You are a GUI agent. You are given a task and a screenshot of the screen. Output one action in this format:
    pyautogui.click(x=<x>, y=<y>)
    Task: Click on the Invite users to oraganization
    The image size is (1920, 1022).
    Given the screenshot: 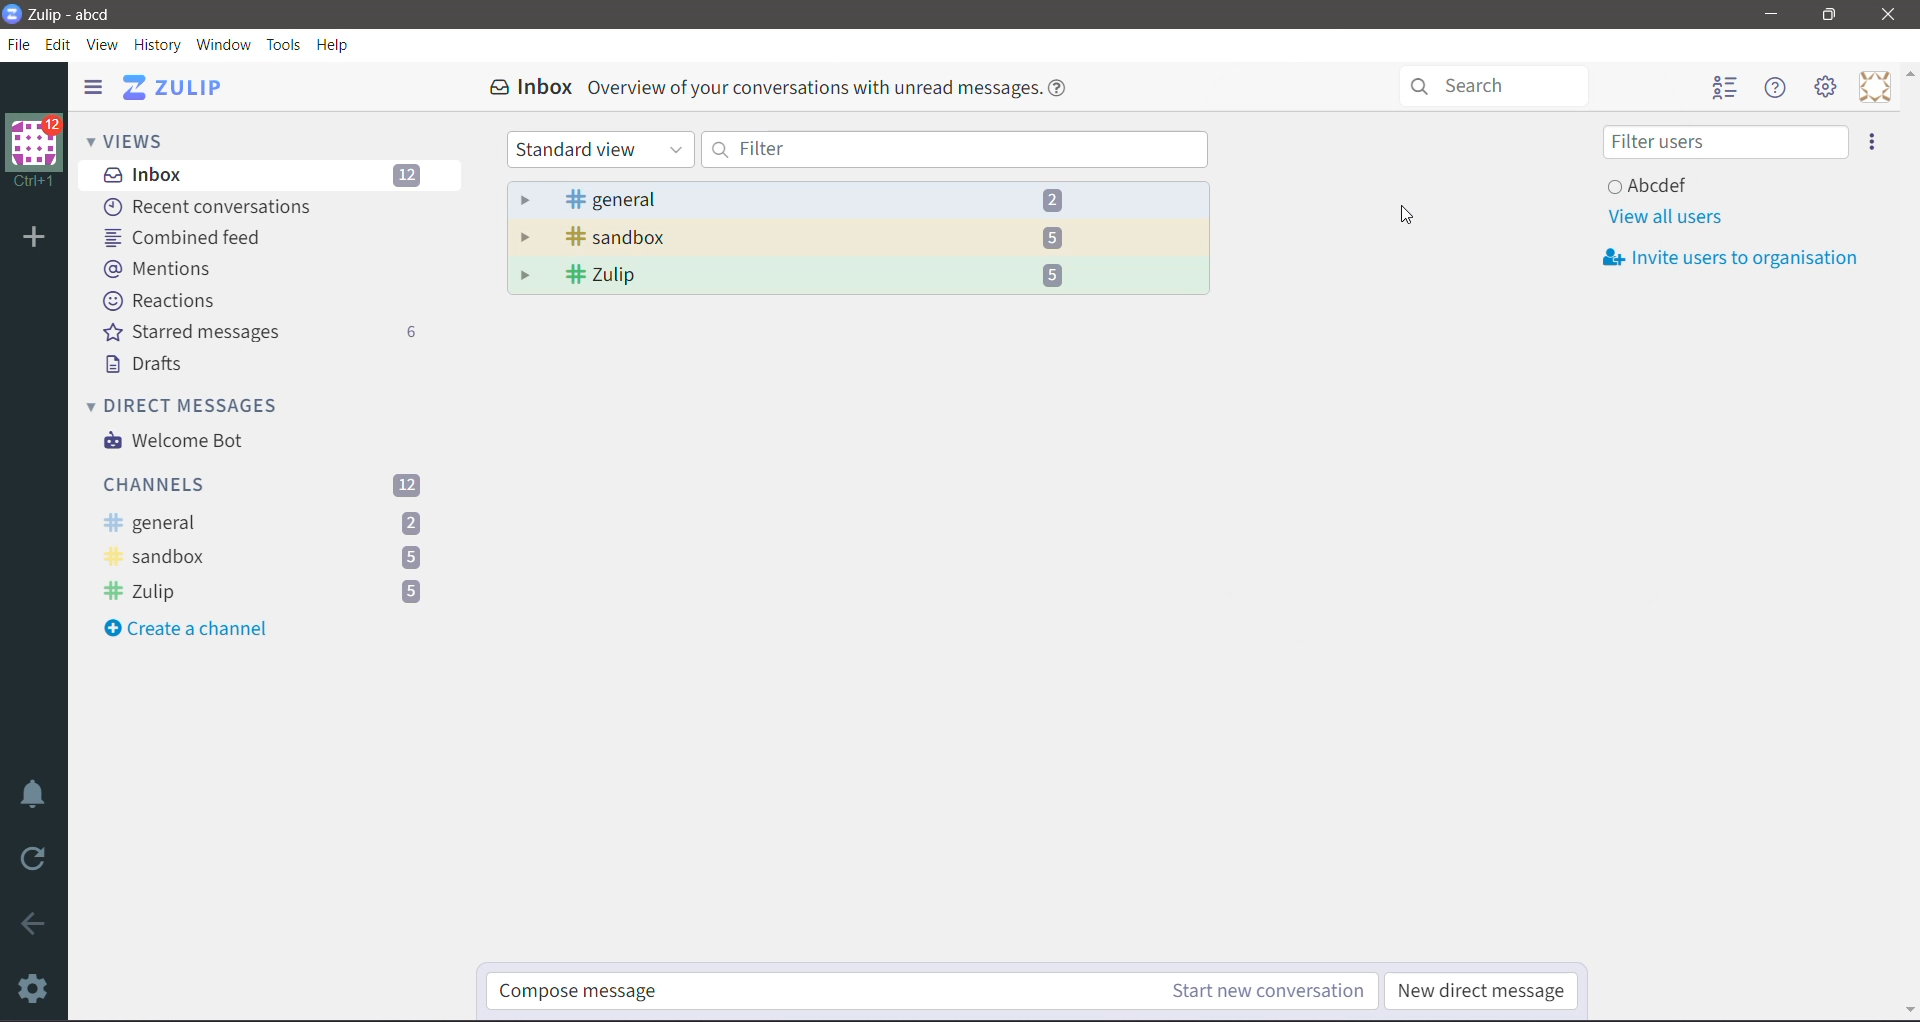 What is the action you would take?
    pyautogui.click(x=1735, y=258)
    